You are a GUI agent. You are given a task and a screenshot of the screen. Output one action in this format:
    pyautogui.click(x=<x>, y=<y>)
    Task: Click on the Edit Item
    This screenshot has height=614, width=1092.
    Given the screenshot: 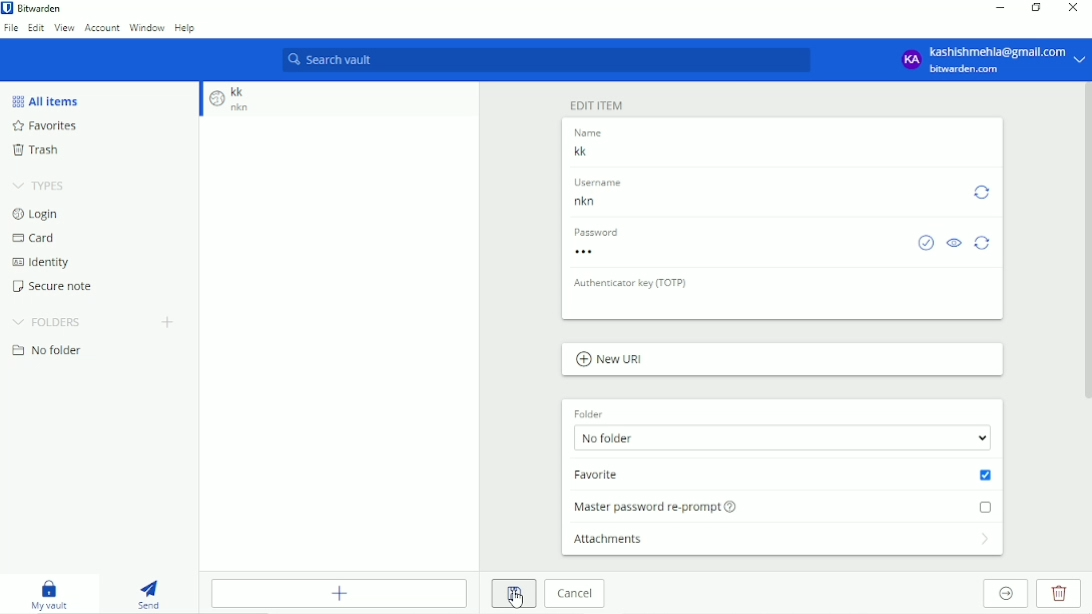 What is the action you would take?
    pyautogui.click(x=597, y=105)
    